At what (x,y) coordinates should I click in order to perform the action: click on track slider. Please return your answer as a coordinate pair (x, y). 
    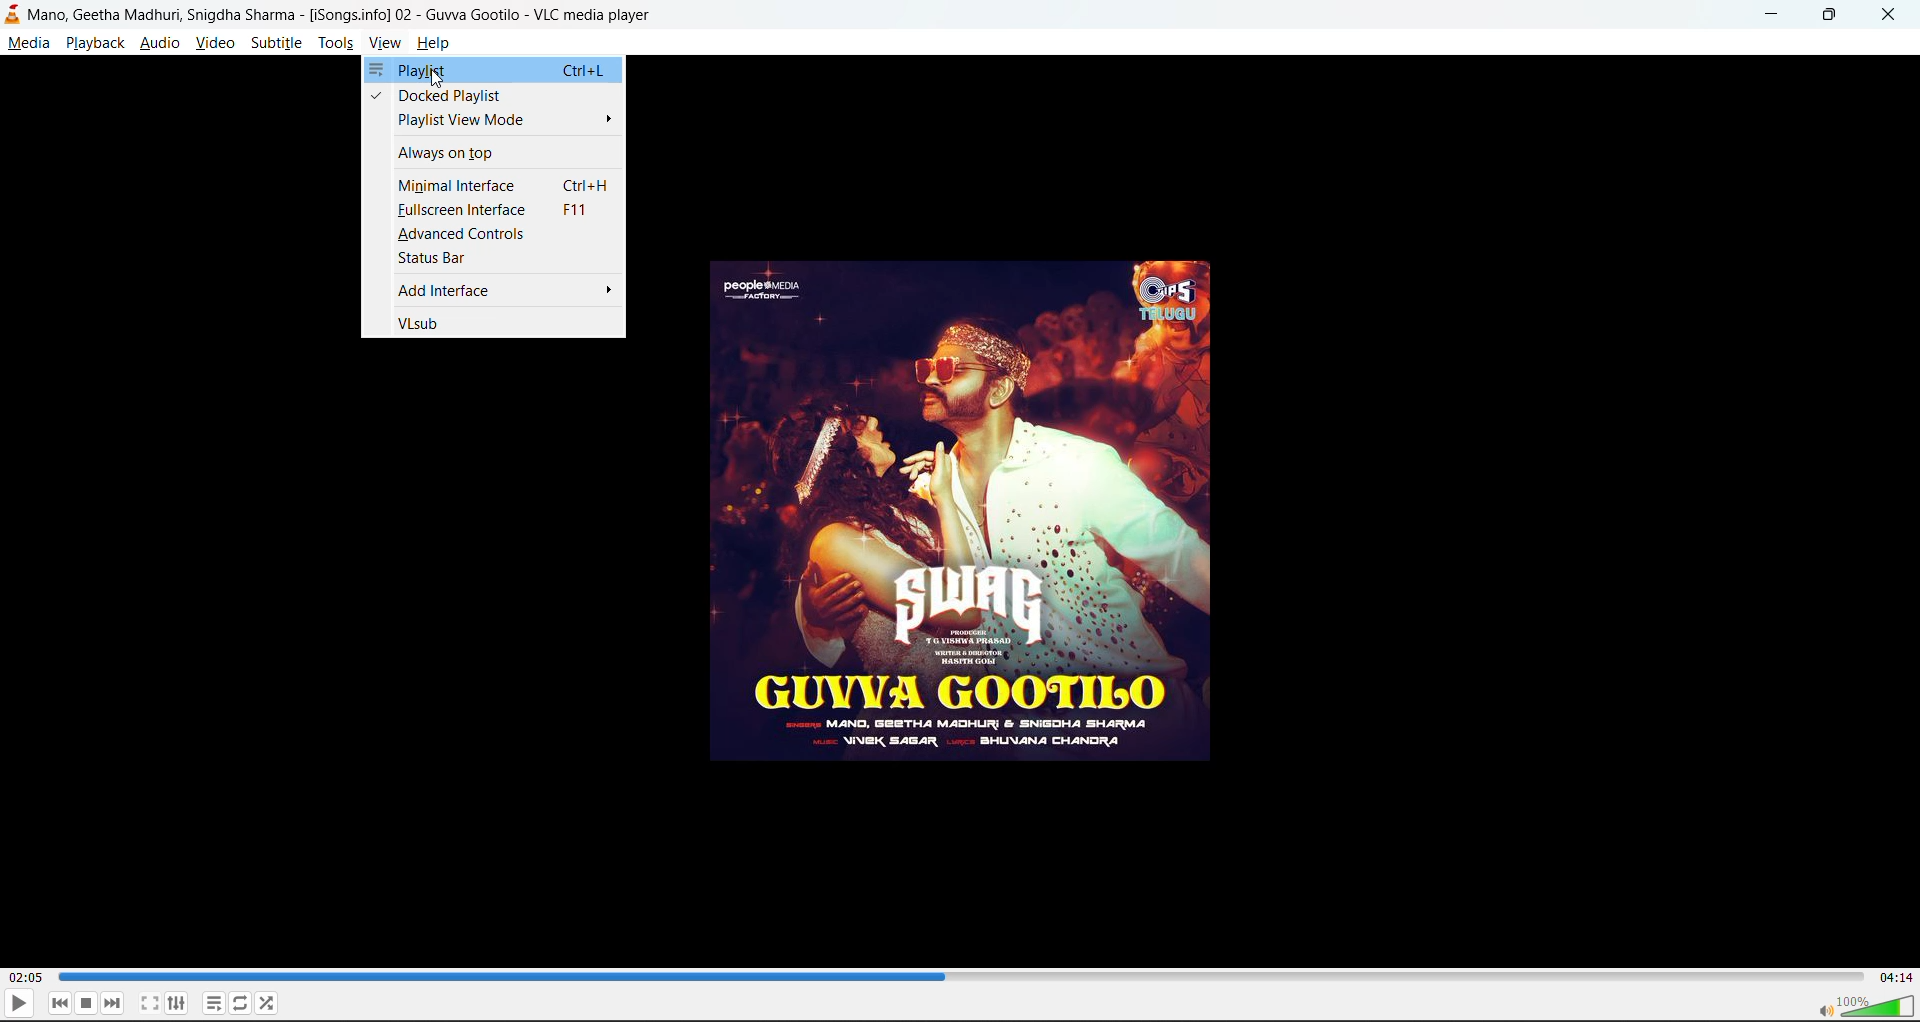
    Looking at the image, I should click on (728, 976).